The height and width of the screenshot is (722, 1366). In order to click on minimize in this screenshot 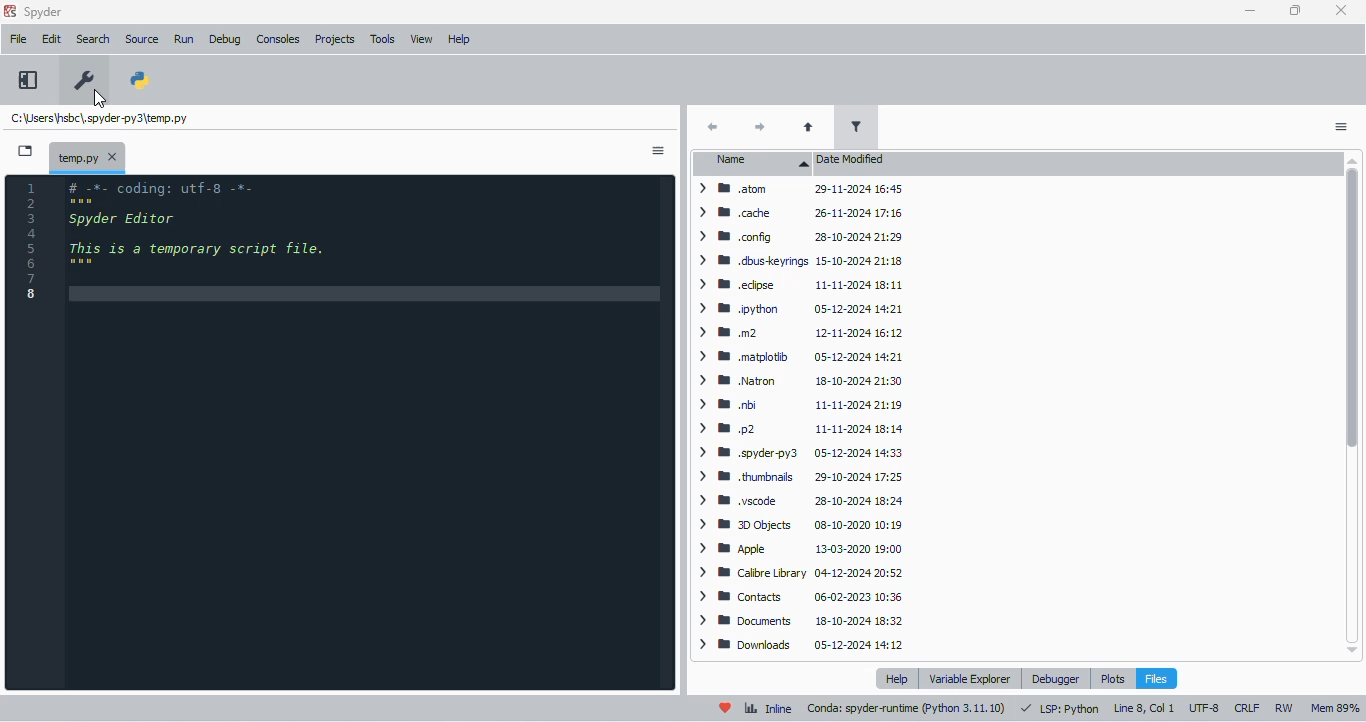, I will do `click(1251, 9)`.